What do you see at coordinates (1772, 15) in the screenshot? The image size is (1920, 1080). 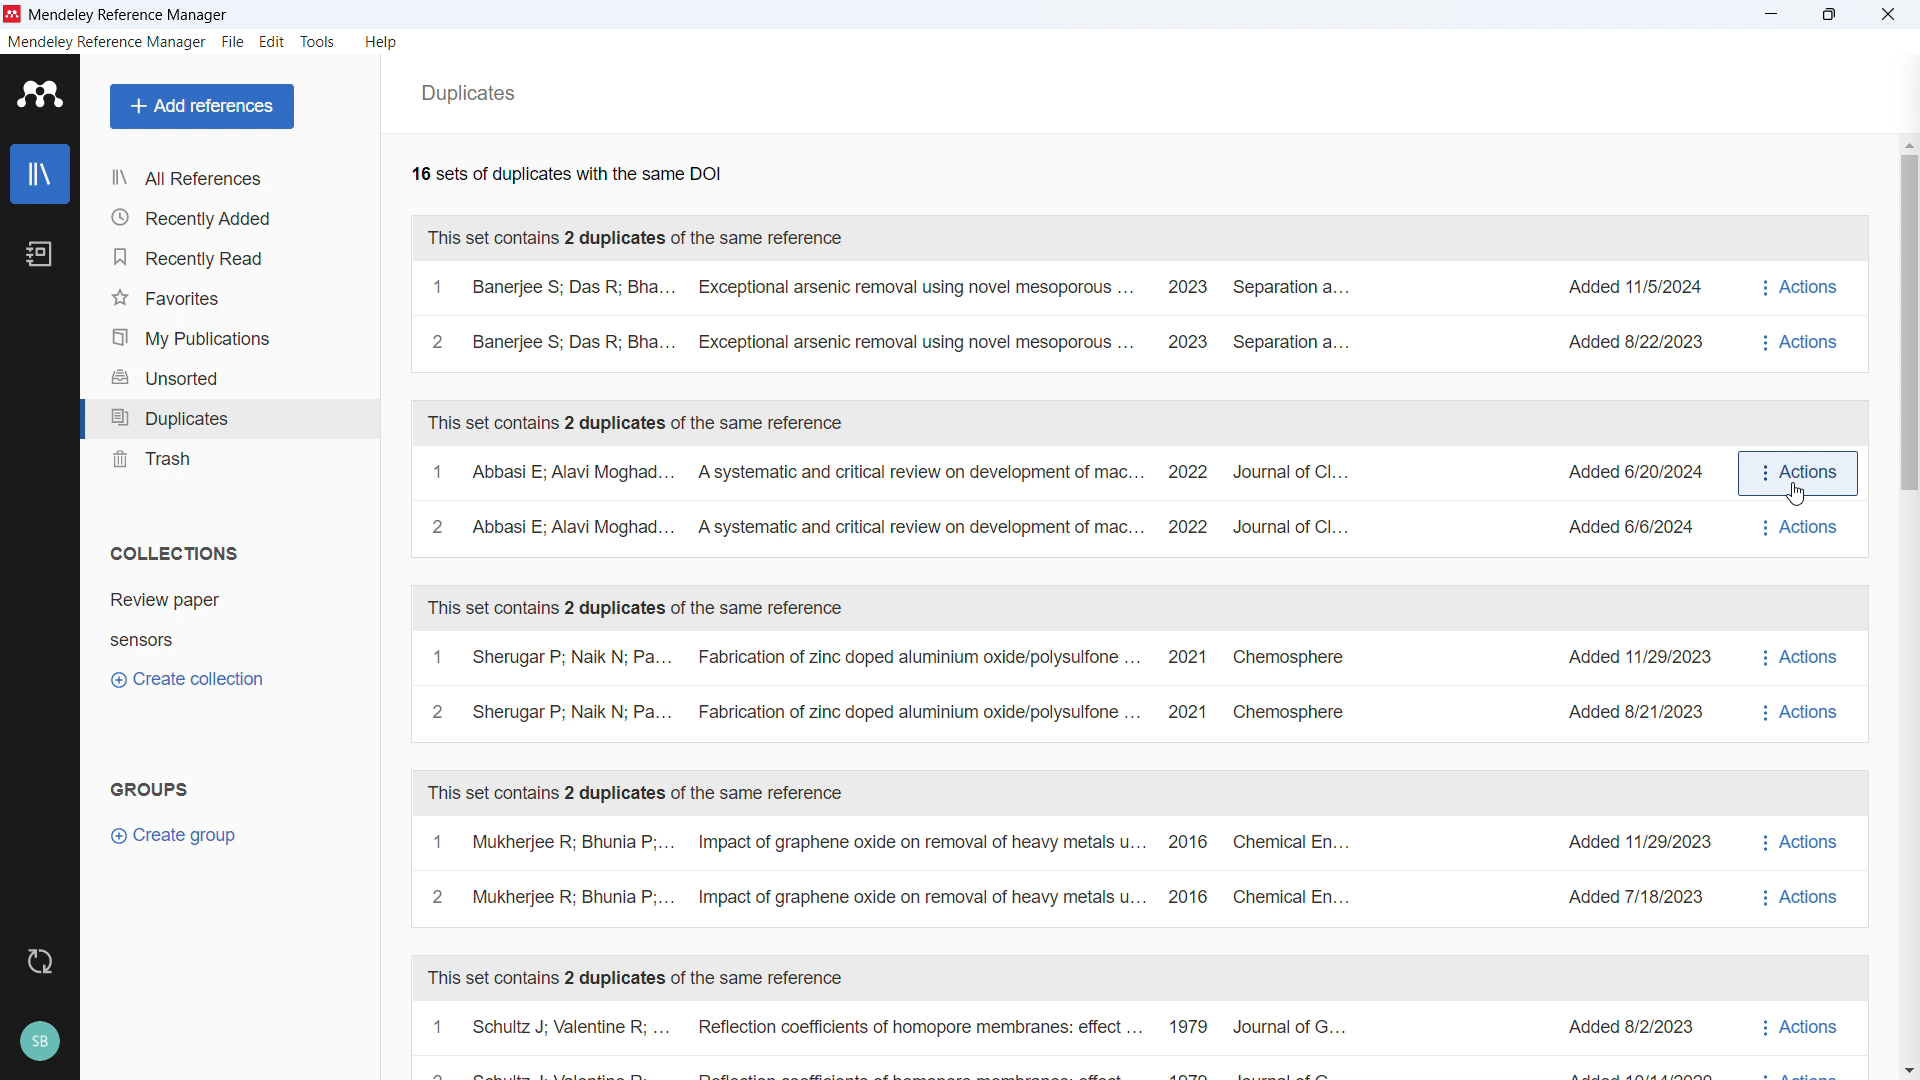 I see `minimise ` at bounding box center [1772, 15].